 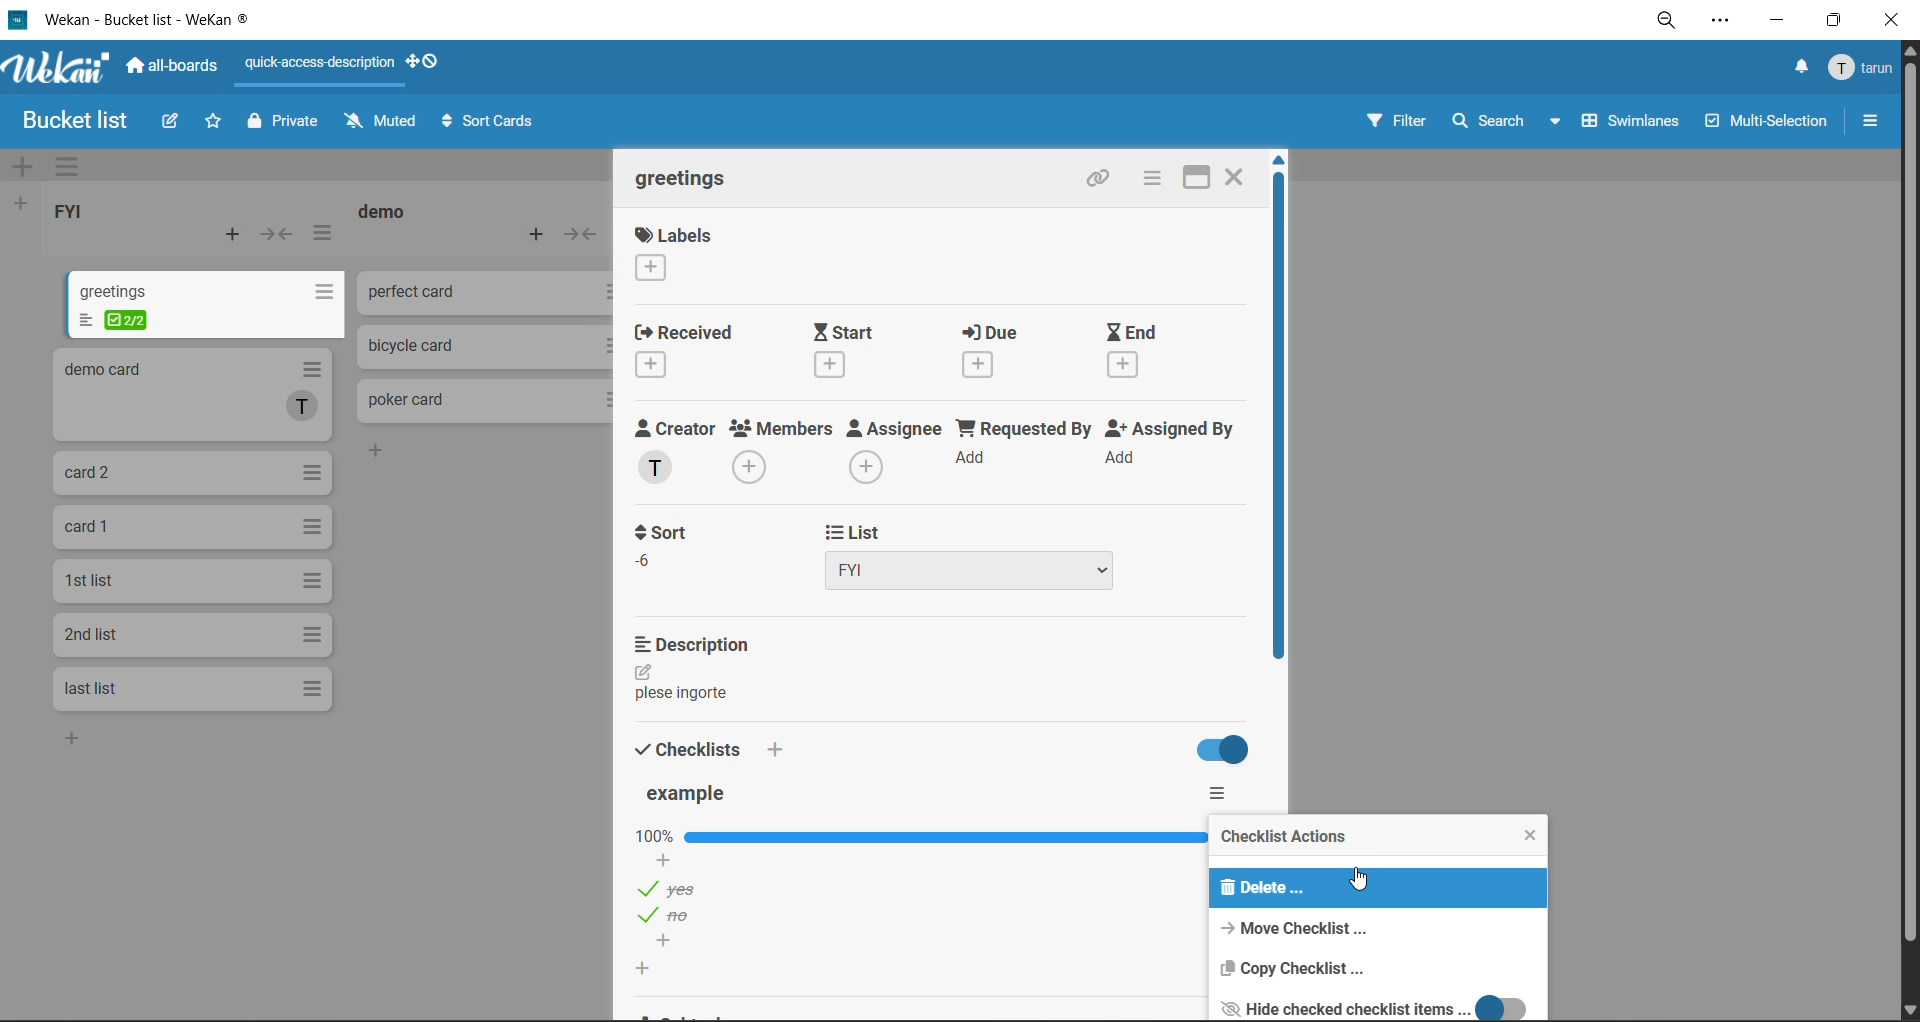 I want to click on collapse, so click(x=582, y=235).